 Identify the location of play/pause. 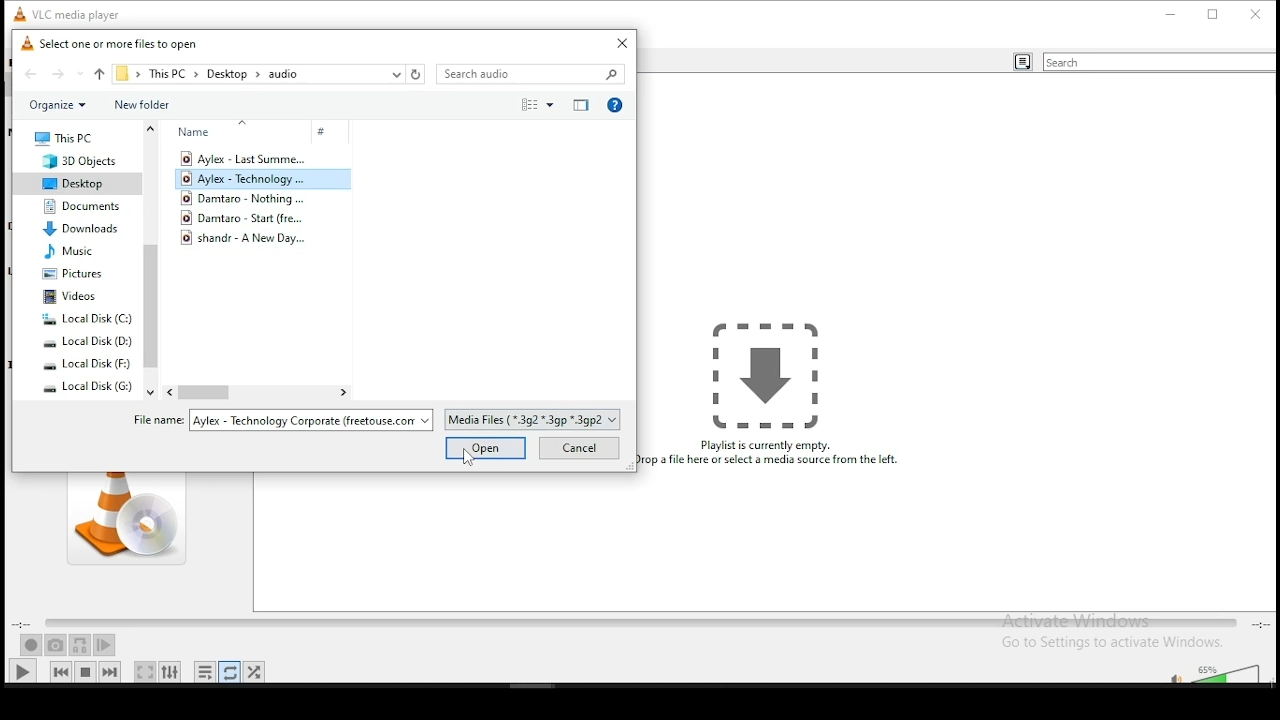
(23, 671).